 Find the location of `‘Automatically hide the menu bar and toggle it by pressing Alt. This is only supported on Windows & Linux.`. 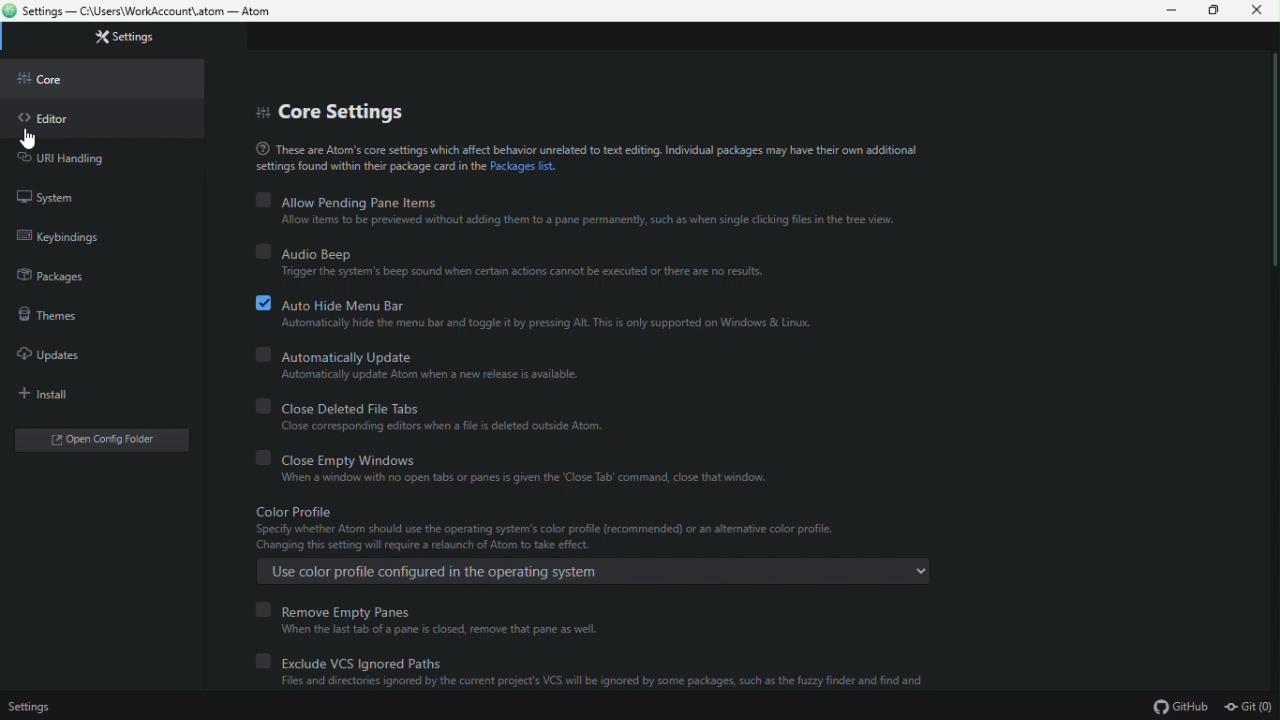

‘Automatically hide the menu bar and toggle it by pressing Alt. This is only supported on Windows & Linux. is located at coordinates (544, 326).